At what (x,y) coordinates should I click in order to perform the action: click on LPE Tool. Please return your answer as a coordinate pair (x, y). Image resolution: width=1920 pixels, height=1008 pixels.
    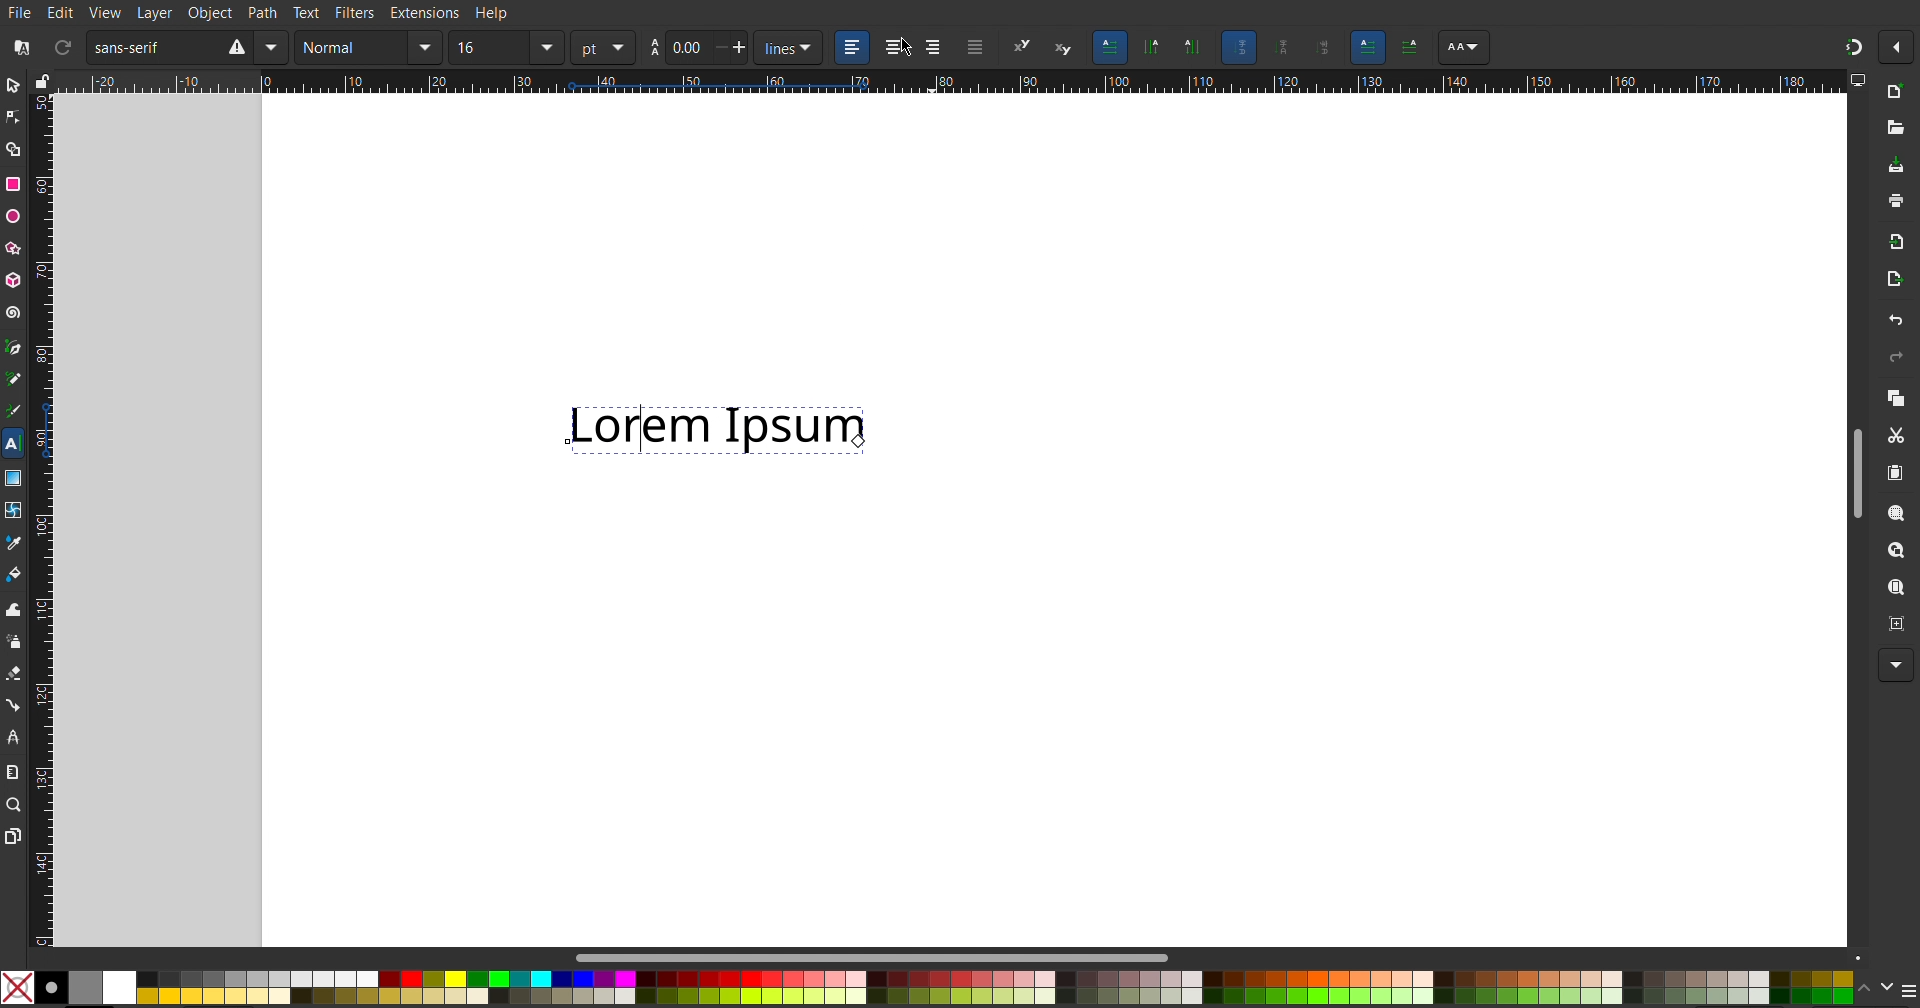
    Looking at the image, I should click on (17, 738).